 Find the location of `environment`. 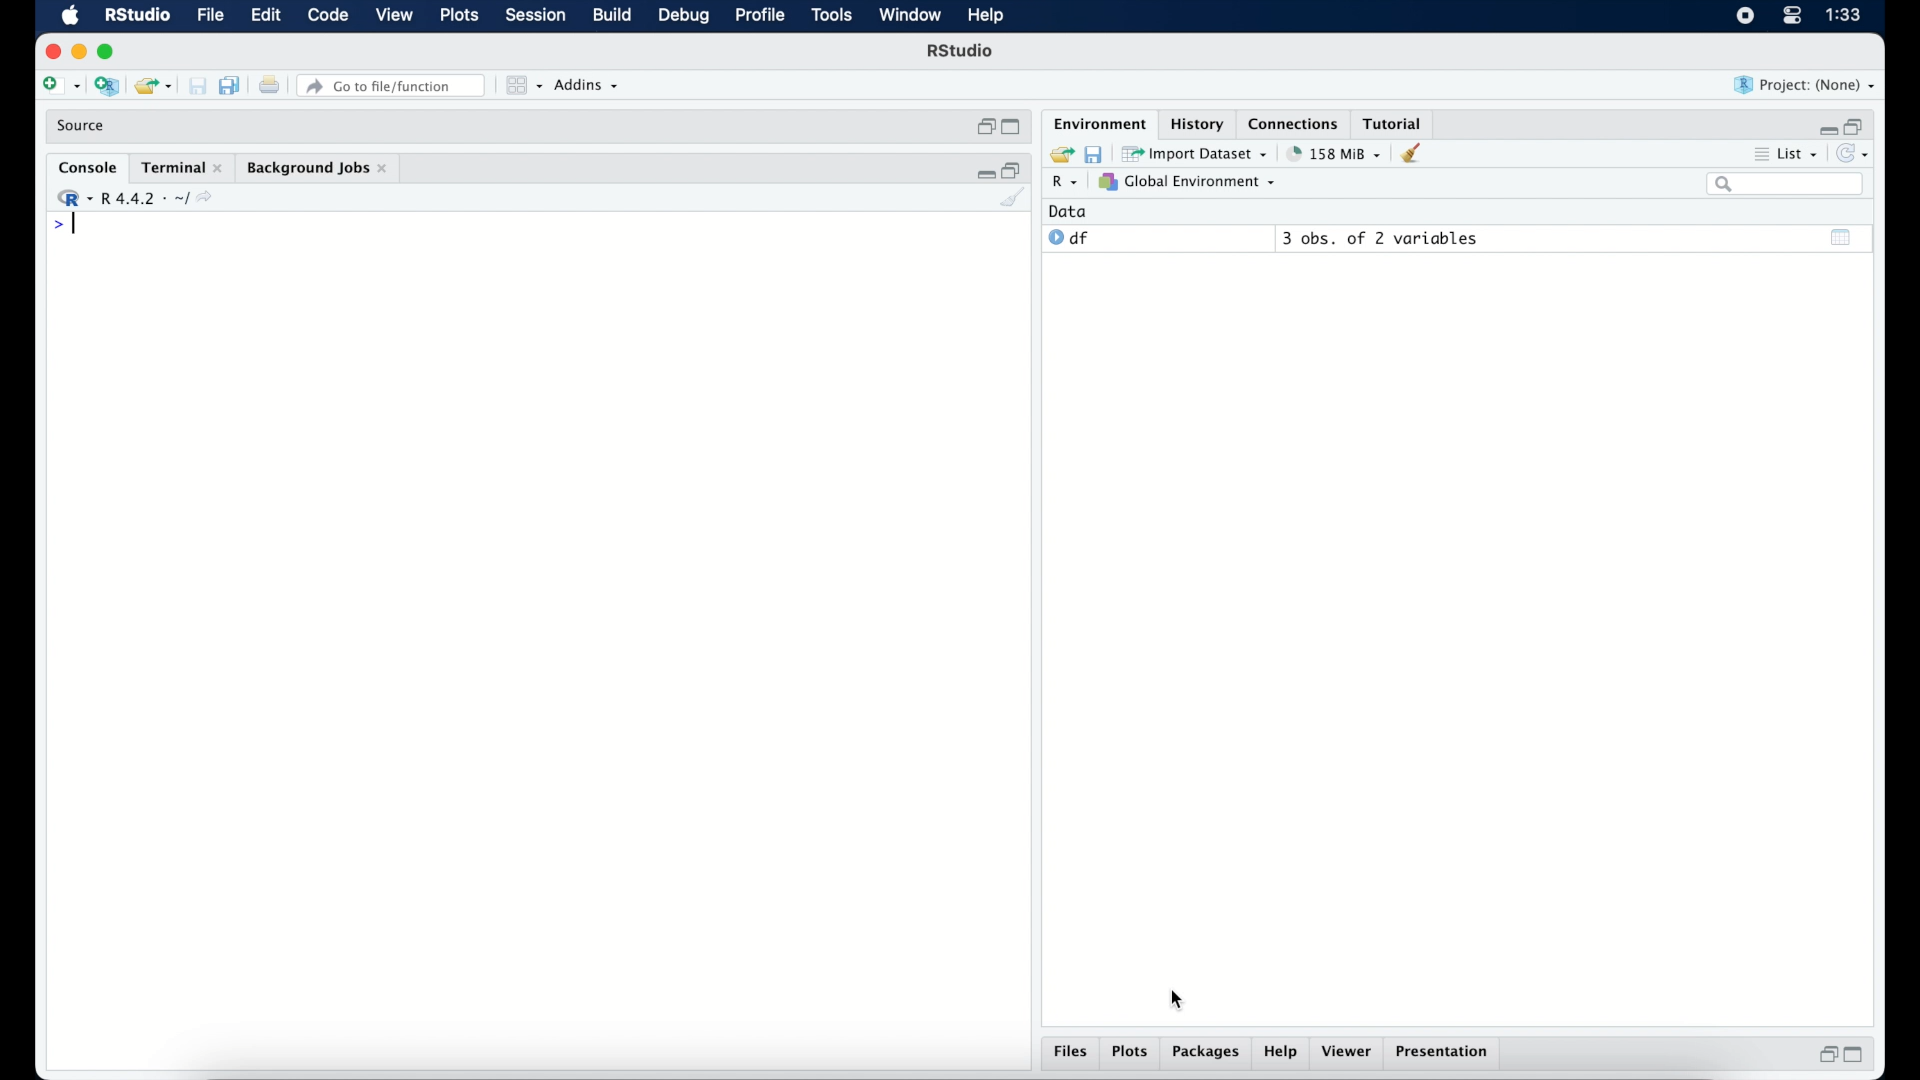

environment is located at coordinates (1098, 123).